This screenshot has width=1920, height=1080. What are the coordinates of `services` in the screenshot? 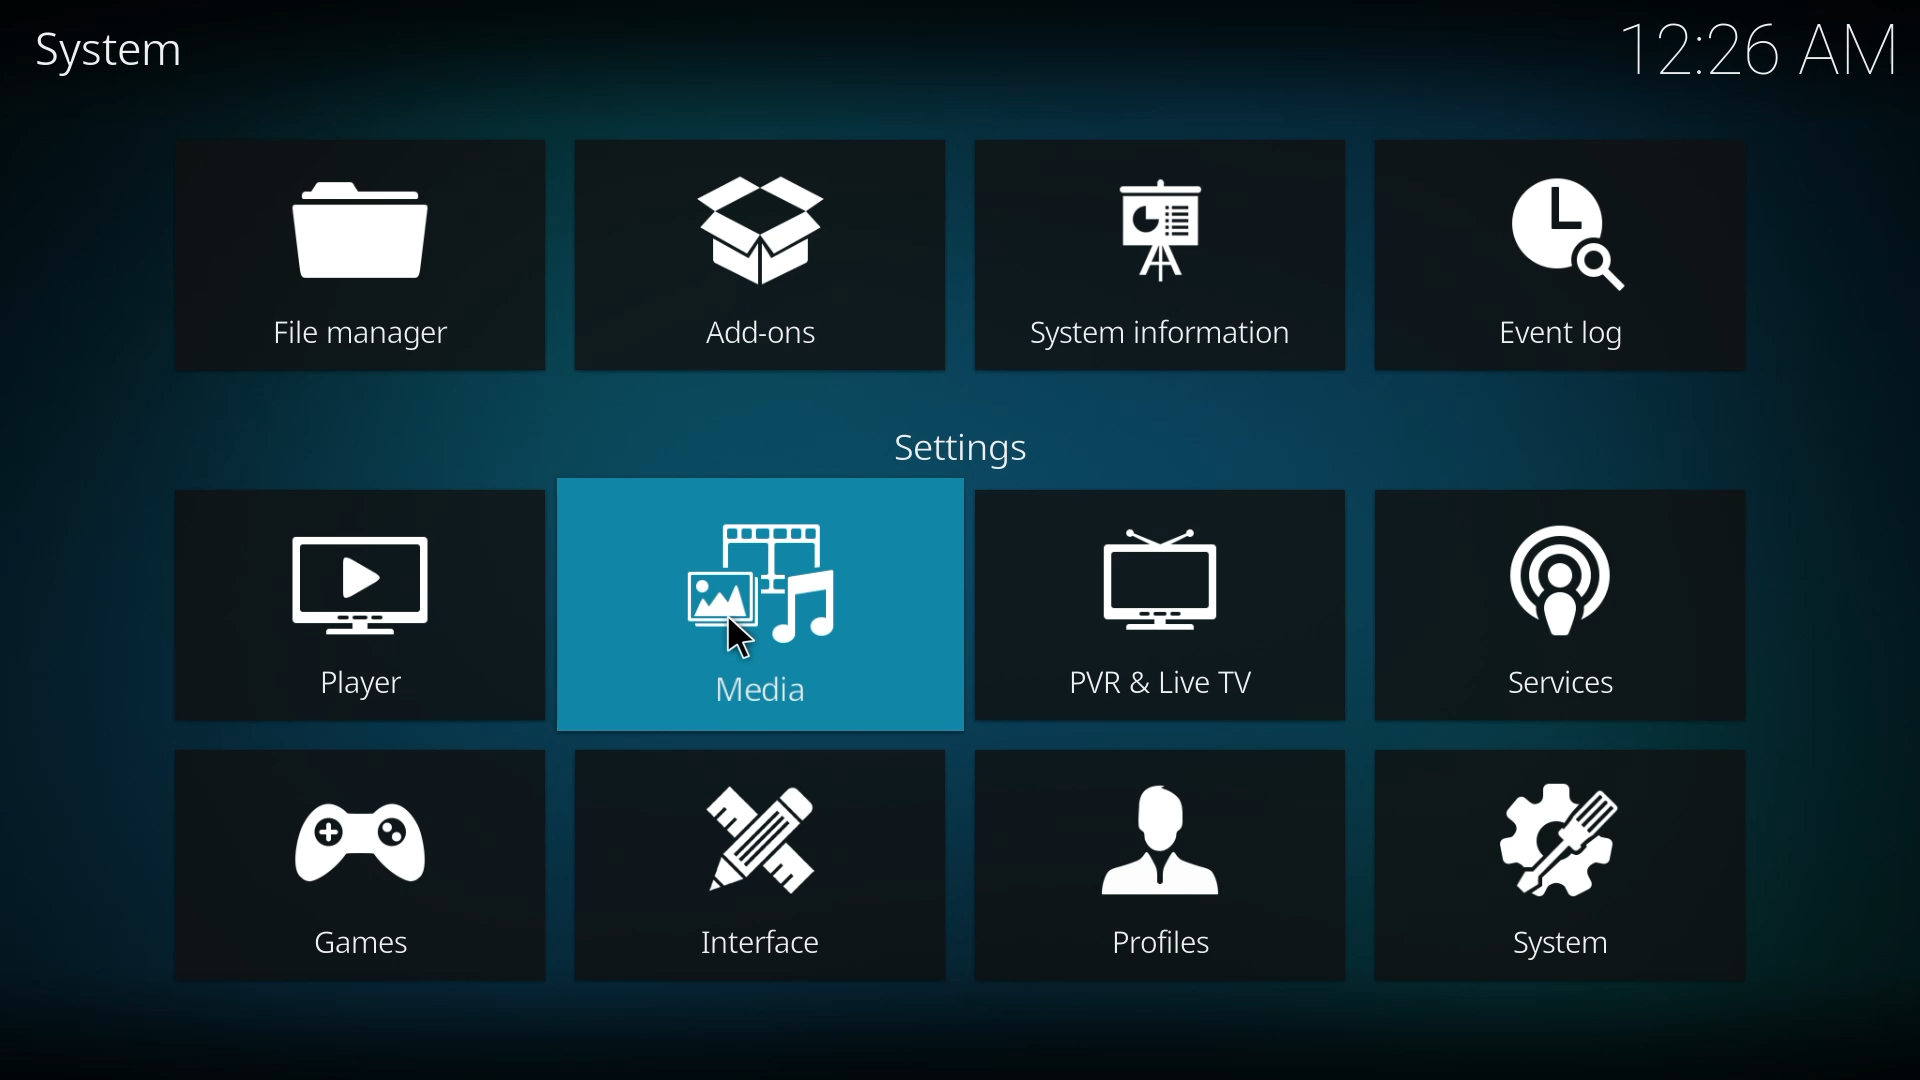 It's located at (1558, 611).